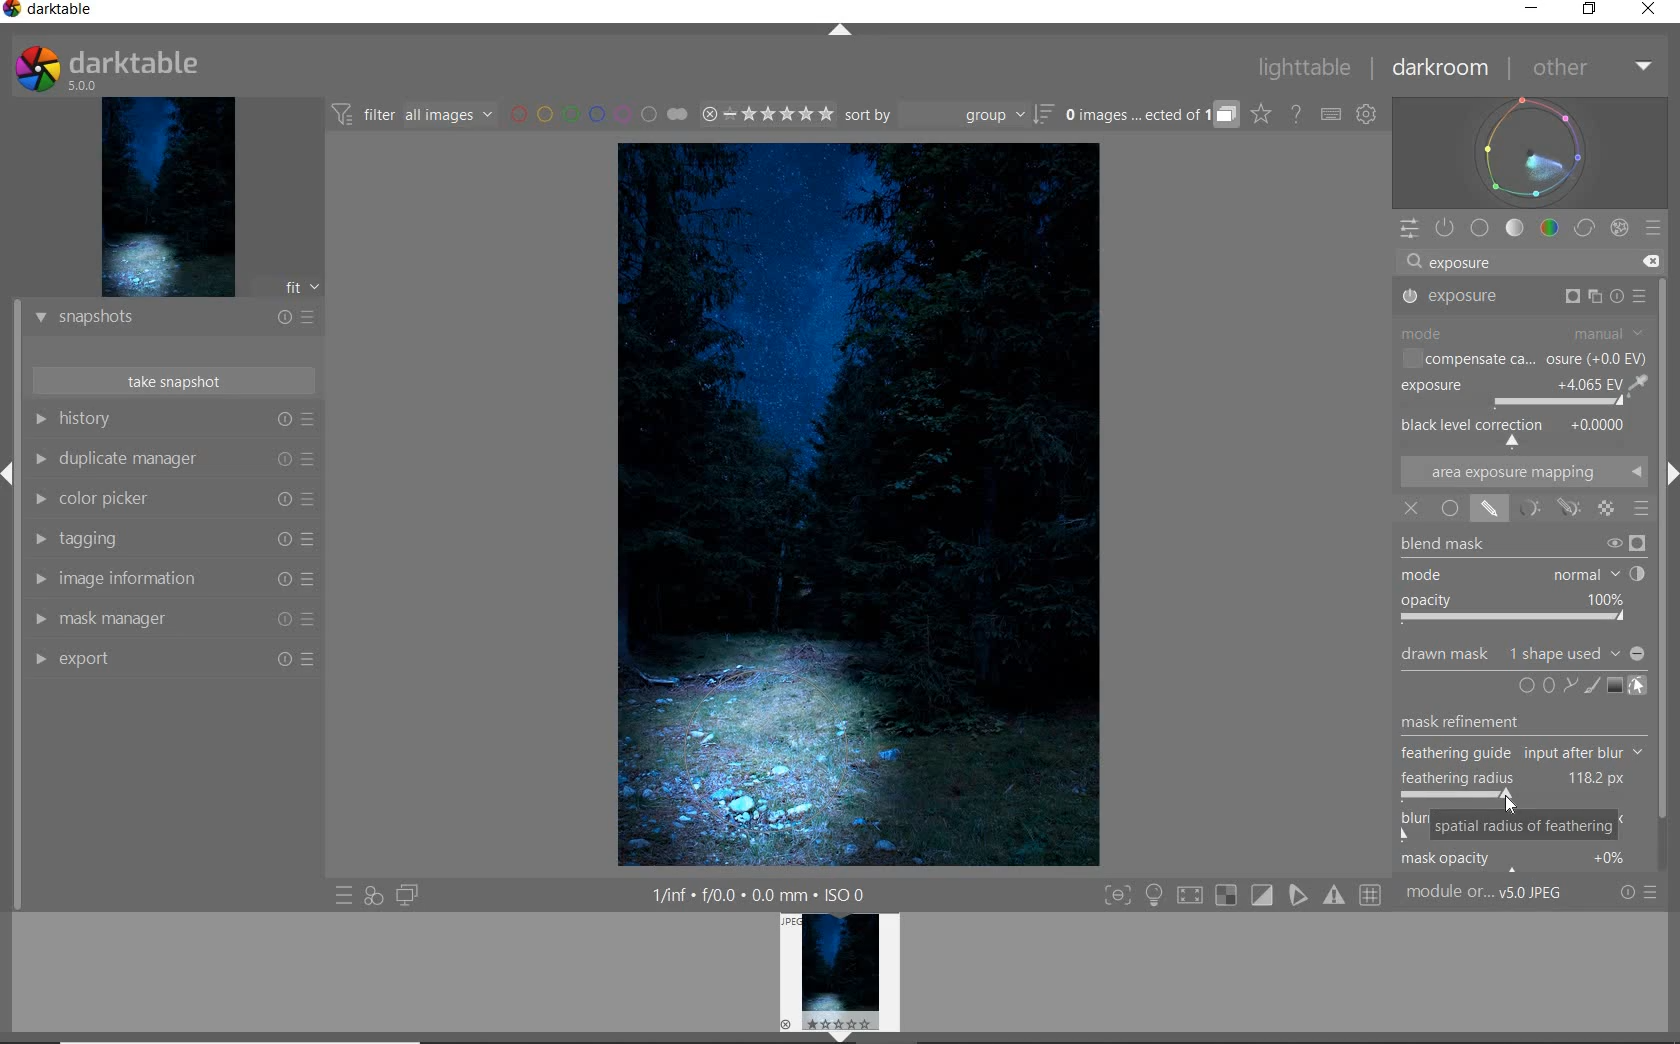 This screenshot has height=1044, width=1680. I want to click on DELETE, so click(1651, 262).